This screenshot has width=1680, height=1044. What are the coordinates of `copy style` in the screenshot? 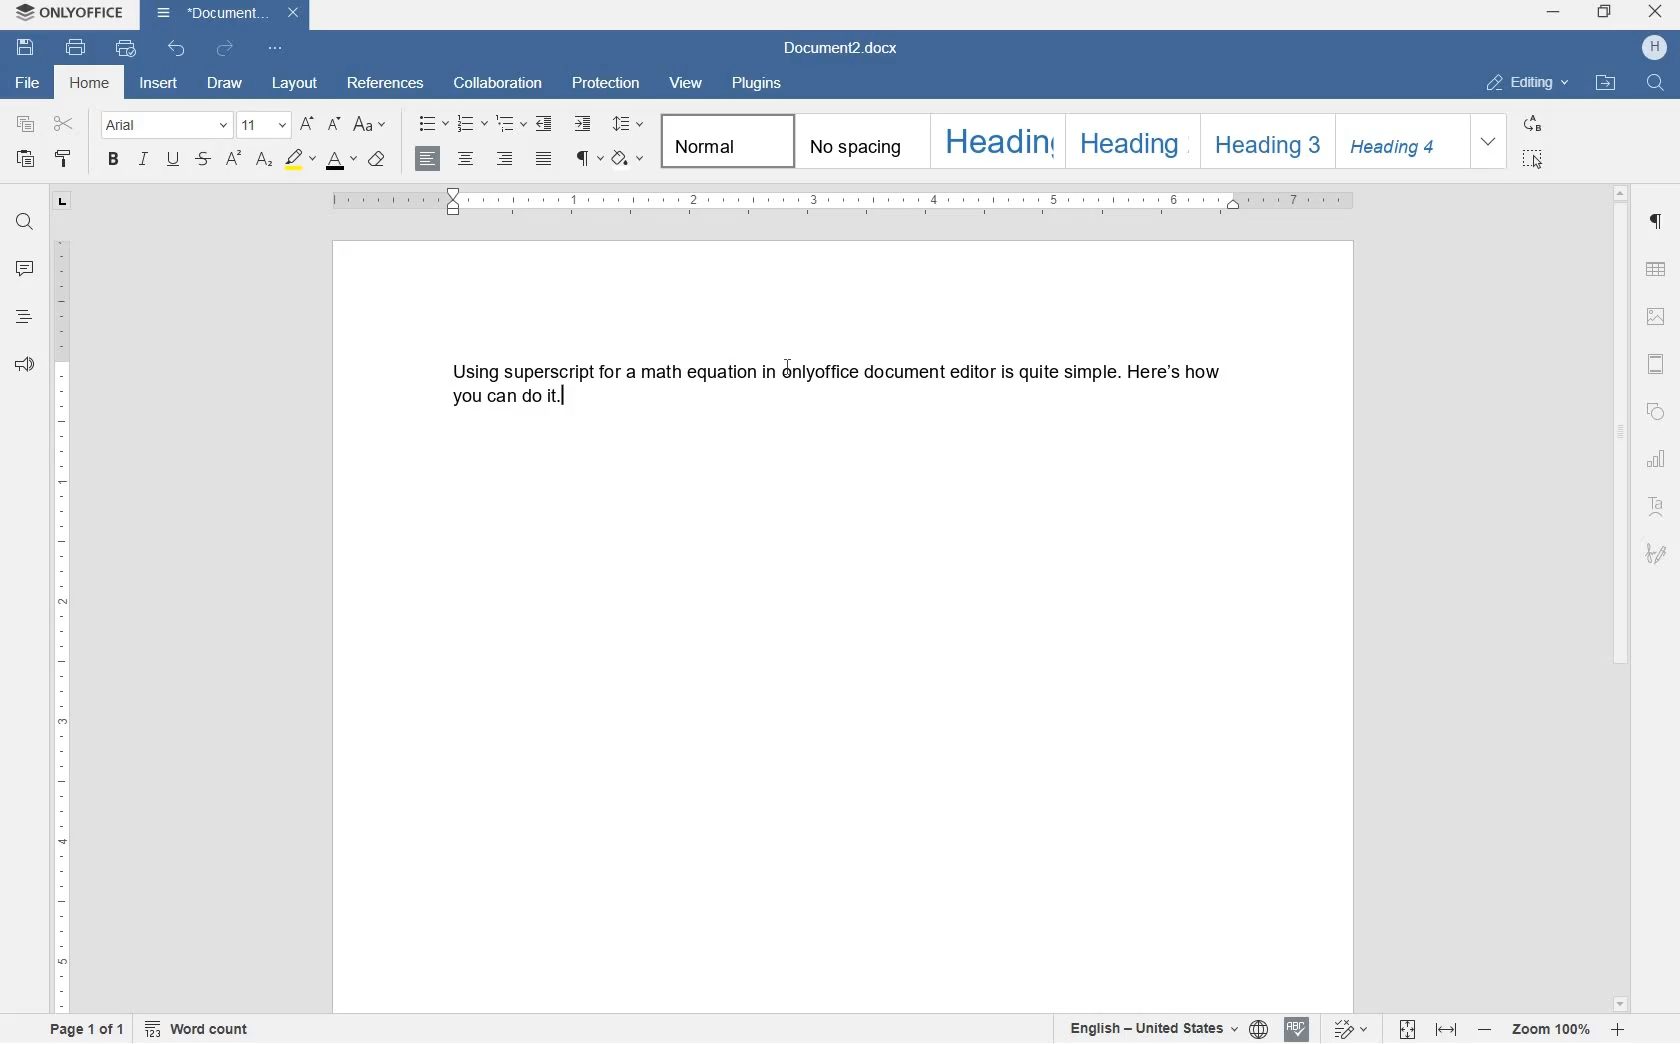 It's located at (63, 160).